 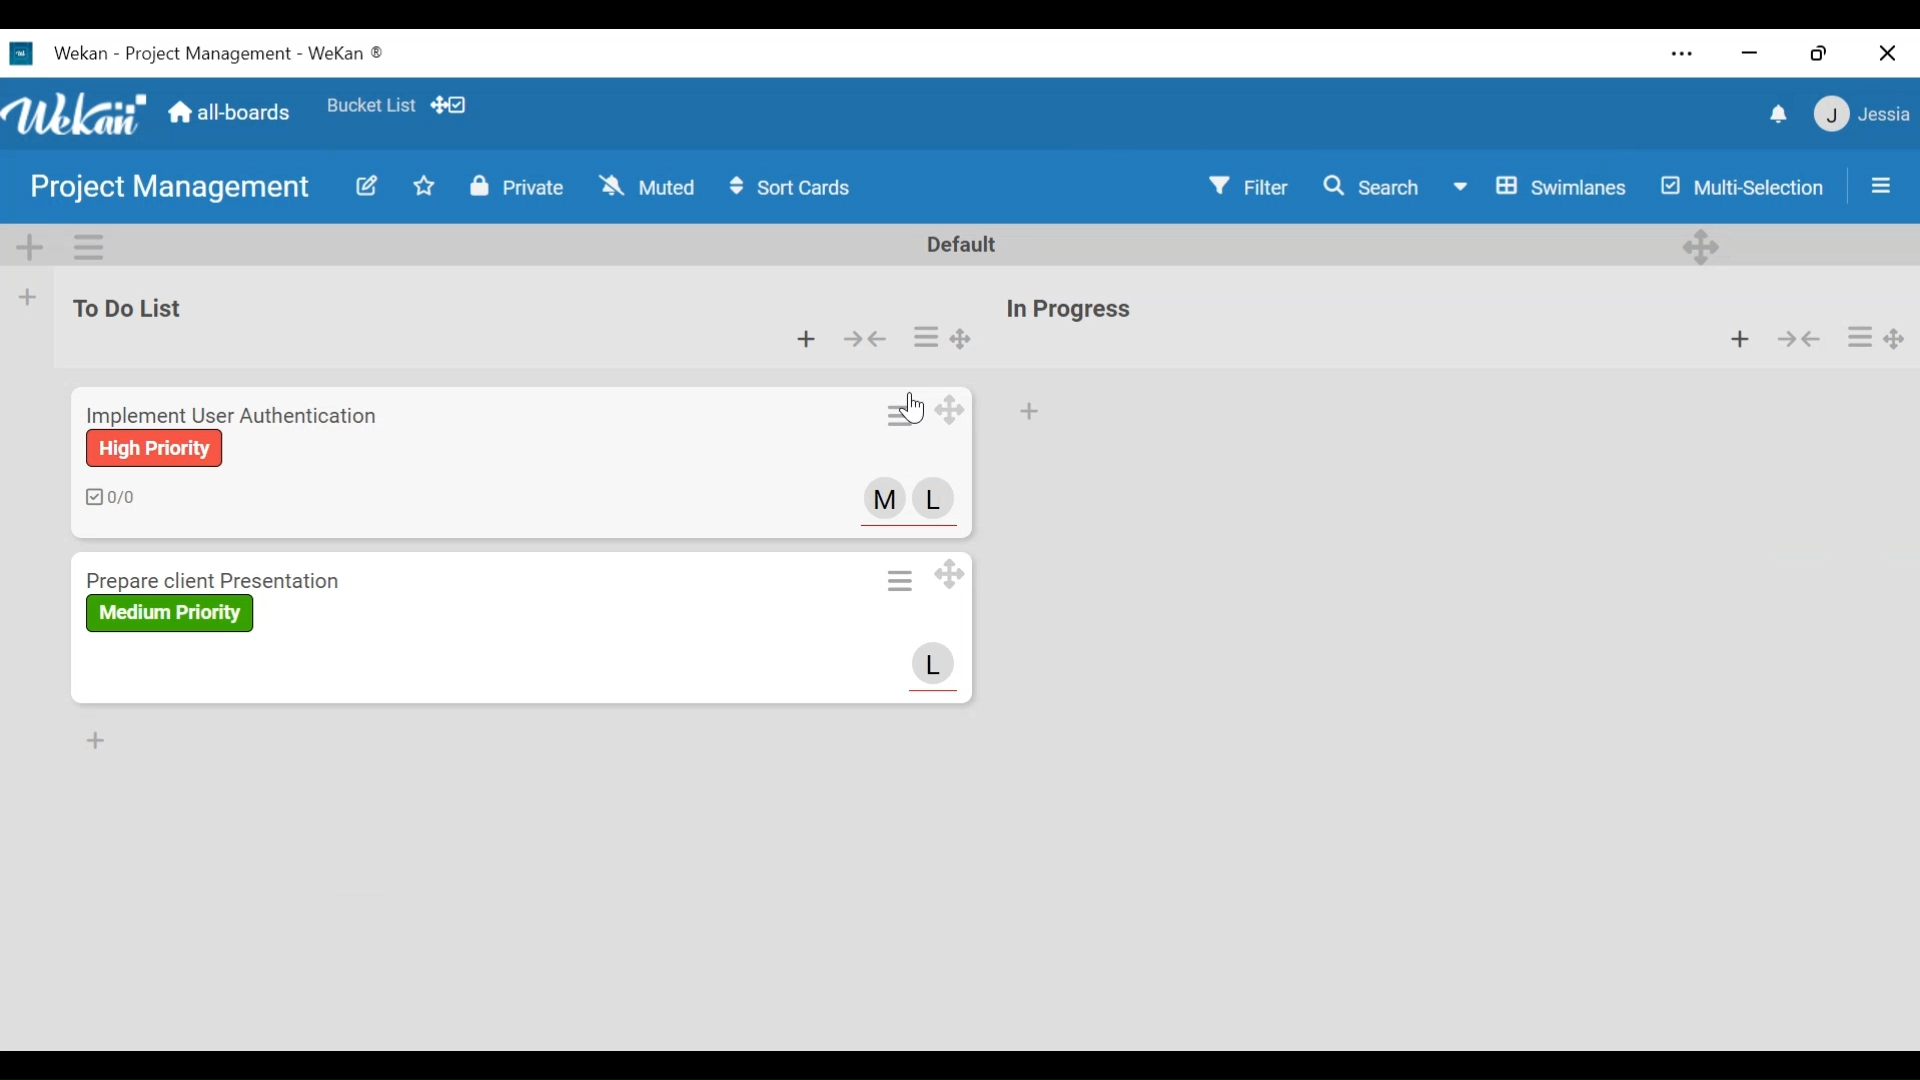 What do you see at coordinates (1681, 56) in the screenshot?
I see `Settings and more` at bounding box center [1681, 56].